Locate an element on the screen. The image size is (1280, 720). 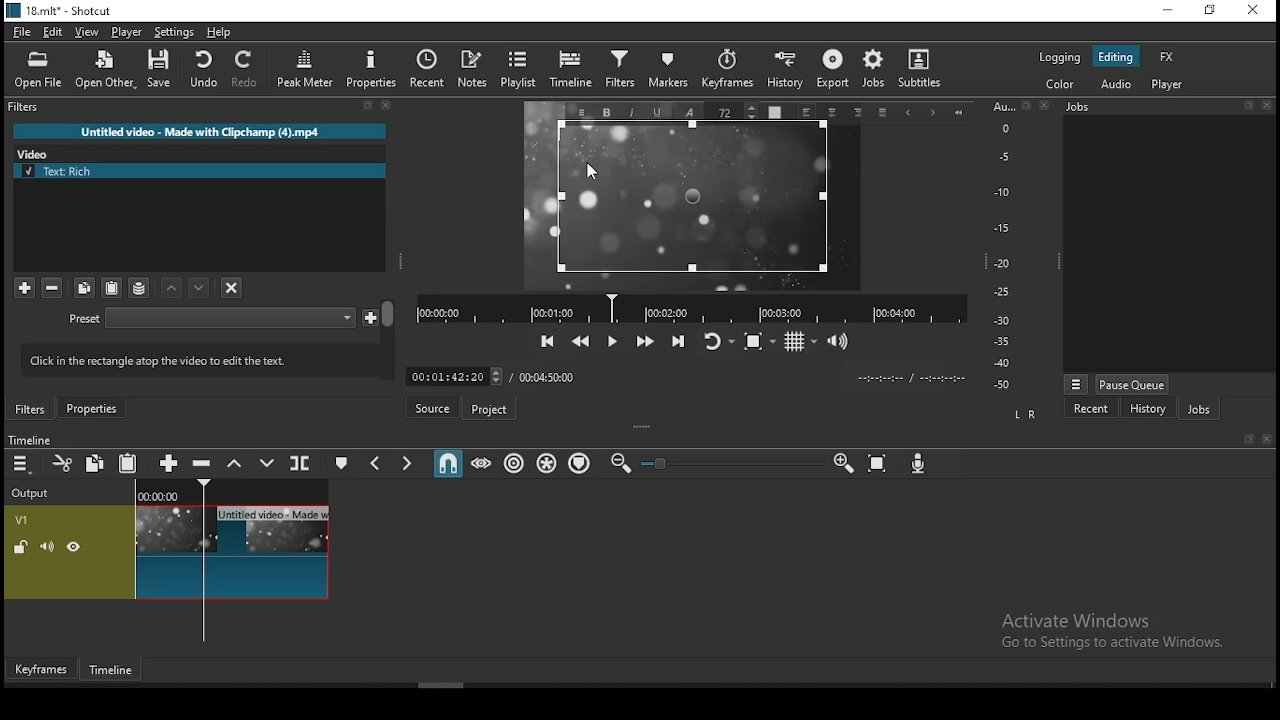
remove selected filters is located at coordinates (53, 289).